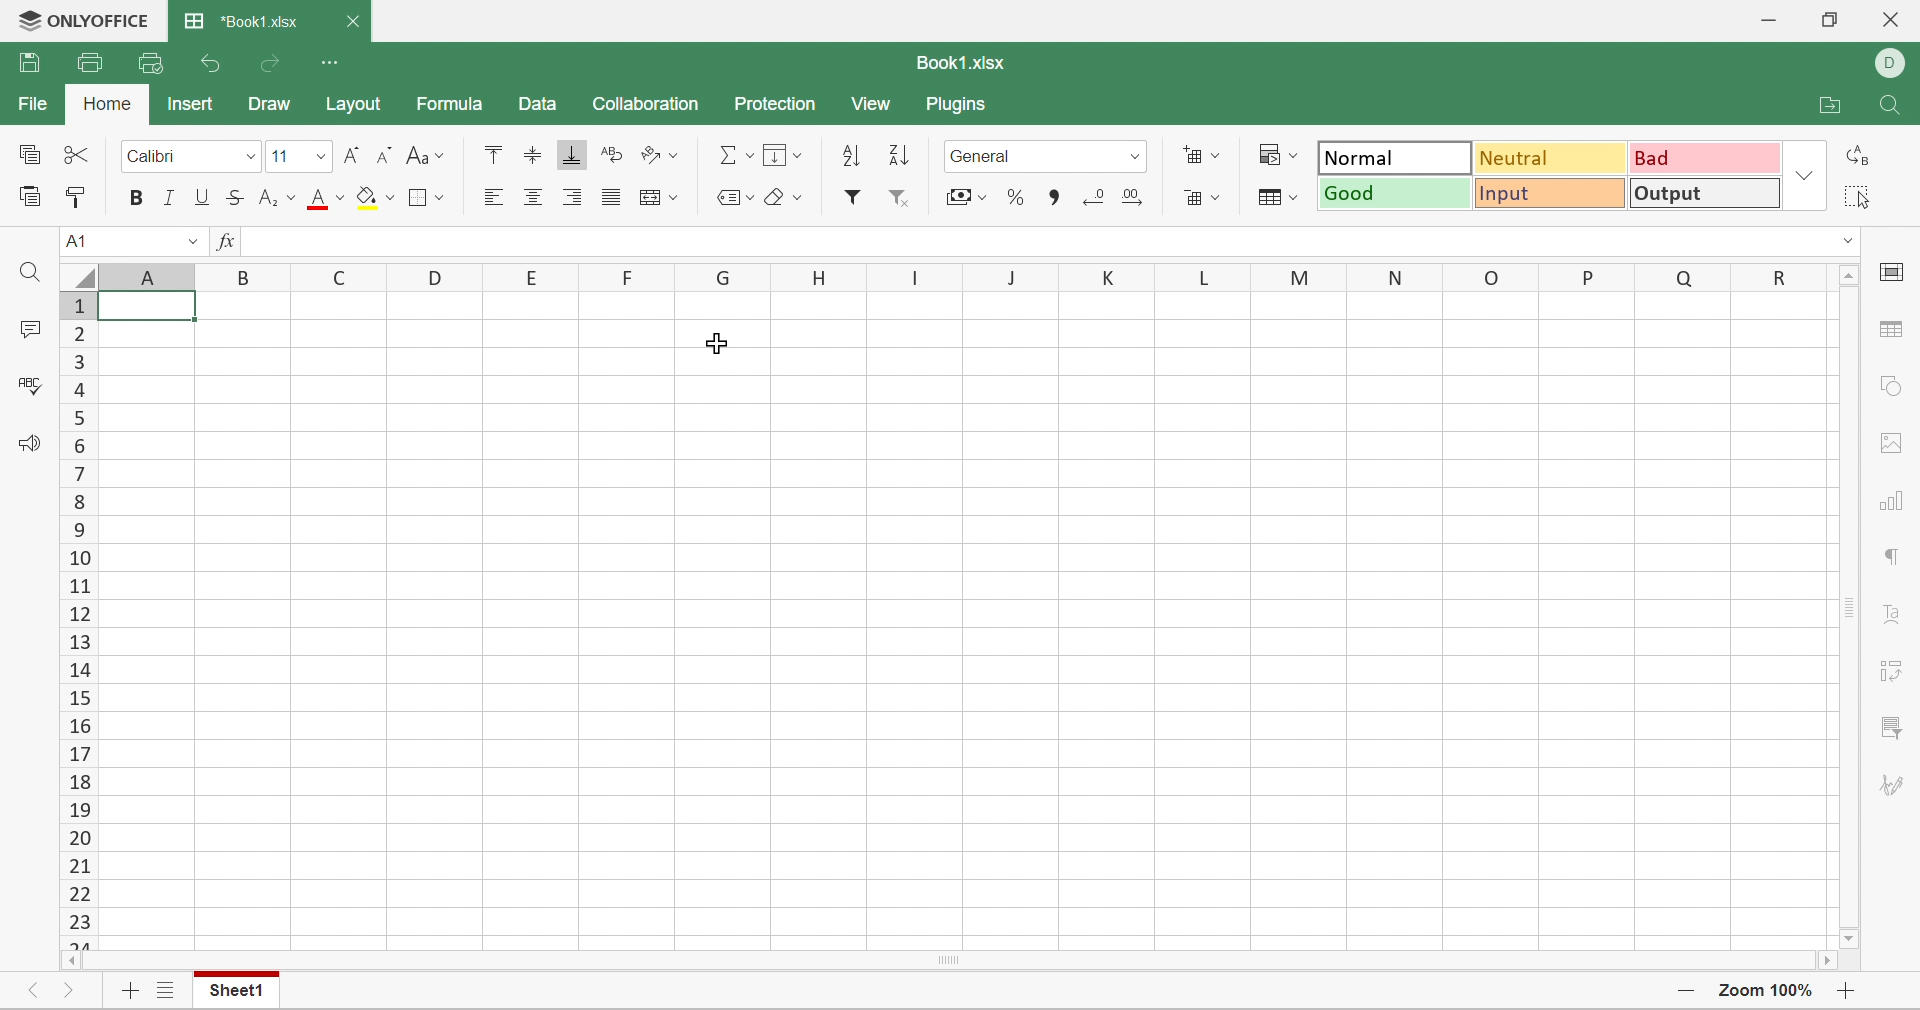 The height and width of the screenshot is (1010, 1920). What do you see at coordinates (1396, 158) in the screenshot?
I see `Normal` at bounding box center [1396, 158].